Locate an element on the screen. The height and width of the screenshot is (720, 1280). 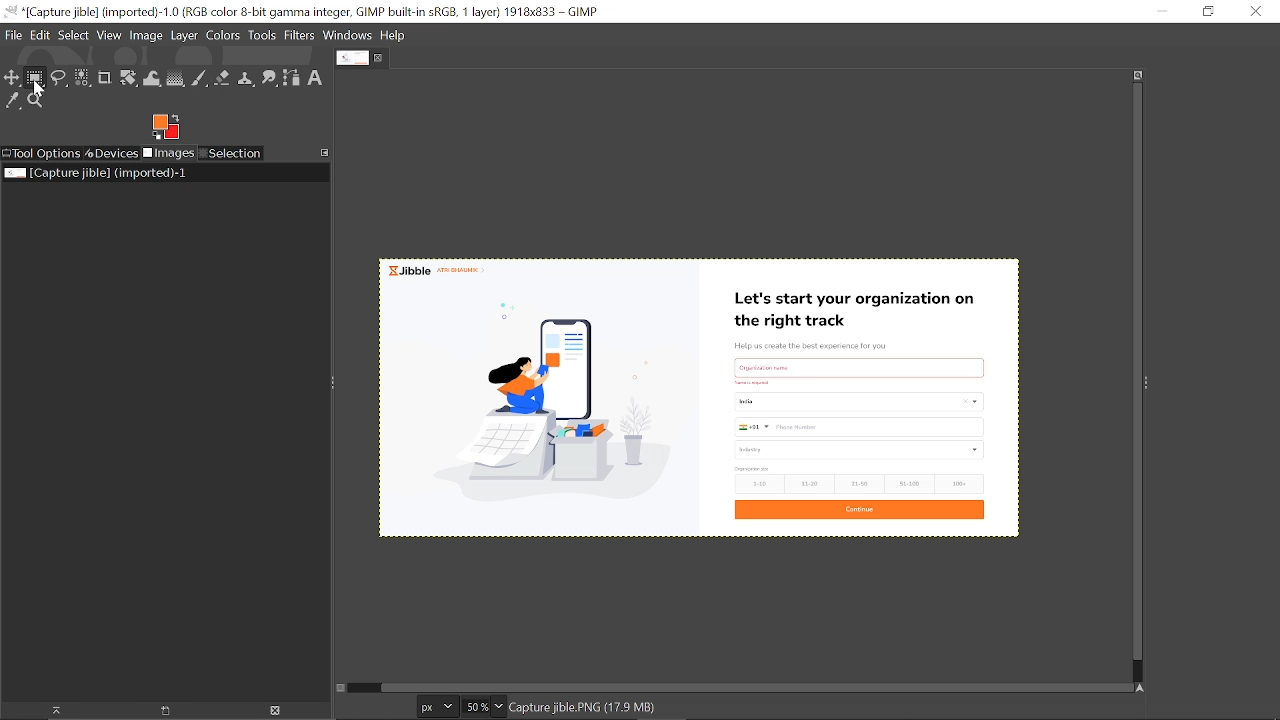
21-50 is located at coordinates (860, 483).